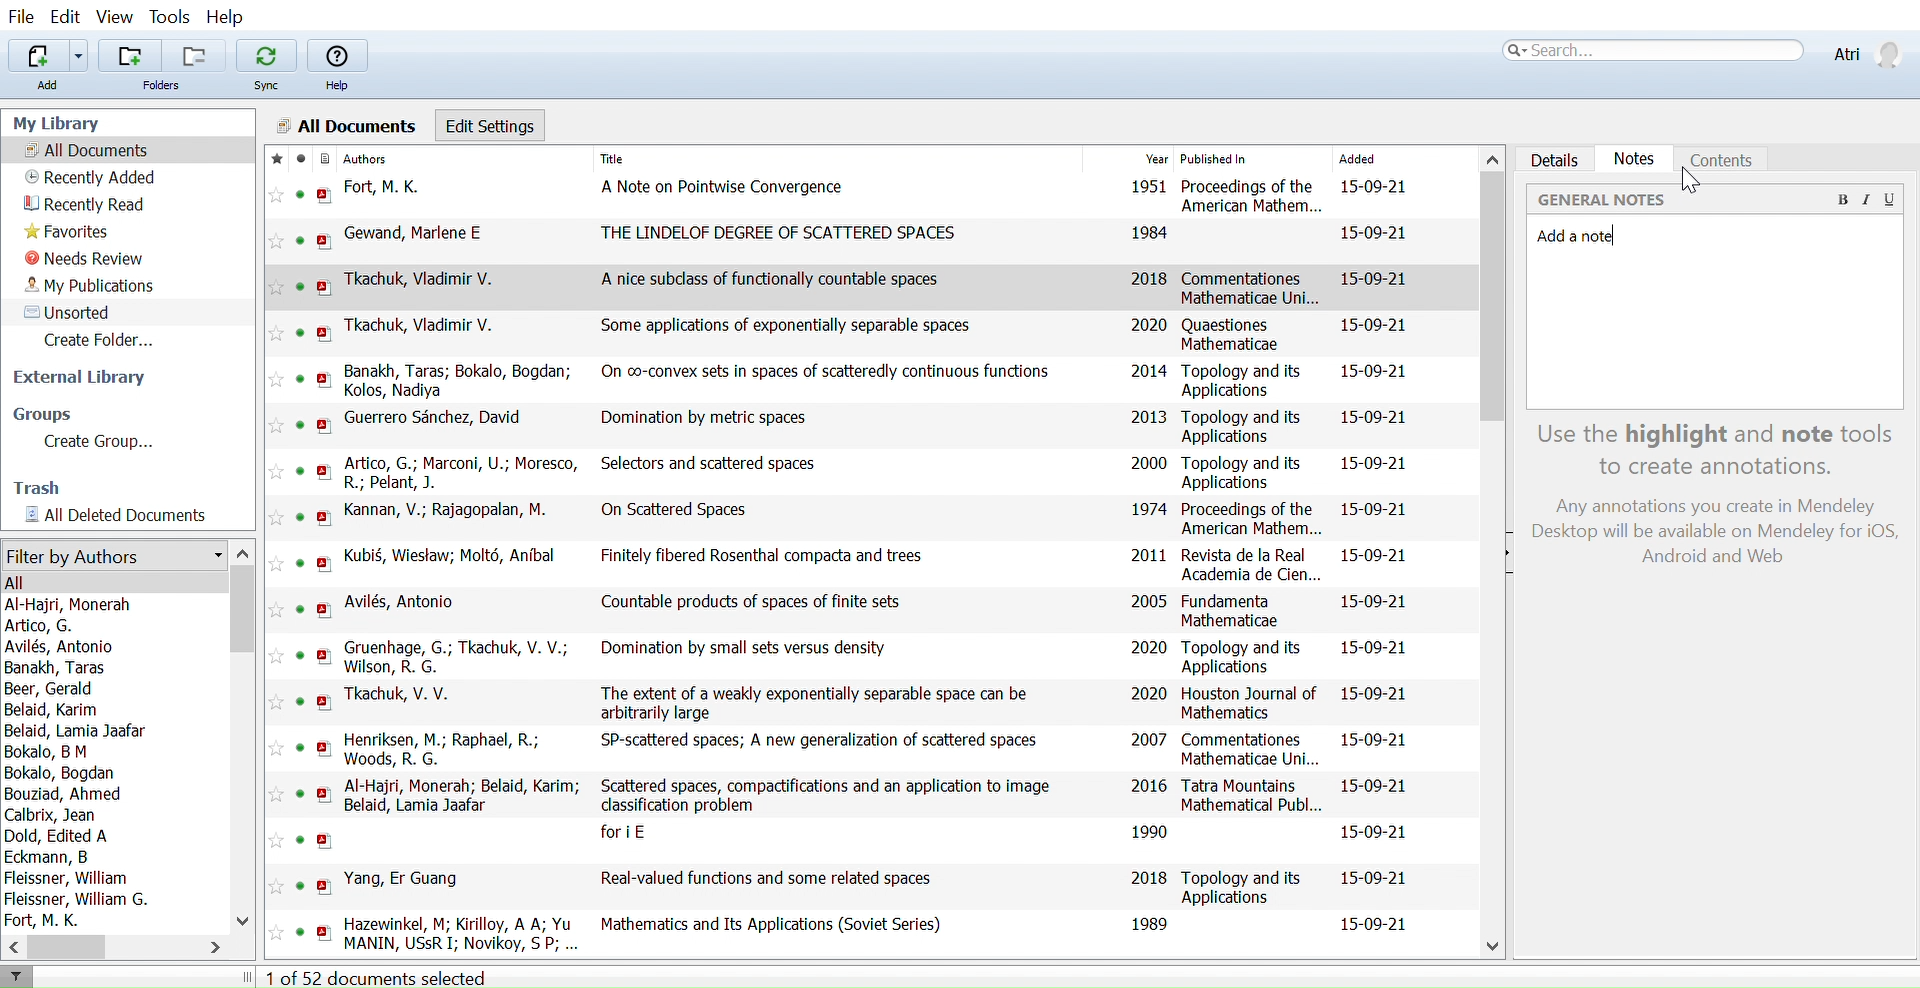  Describe the element at coordinates (54, 711) in the screenshot. I see `Belaid, Karim` at that location.